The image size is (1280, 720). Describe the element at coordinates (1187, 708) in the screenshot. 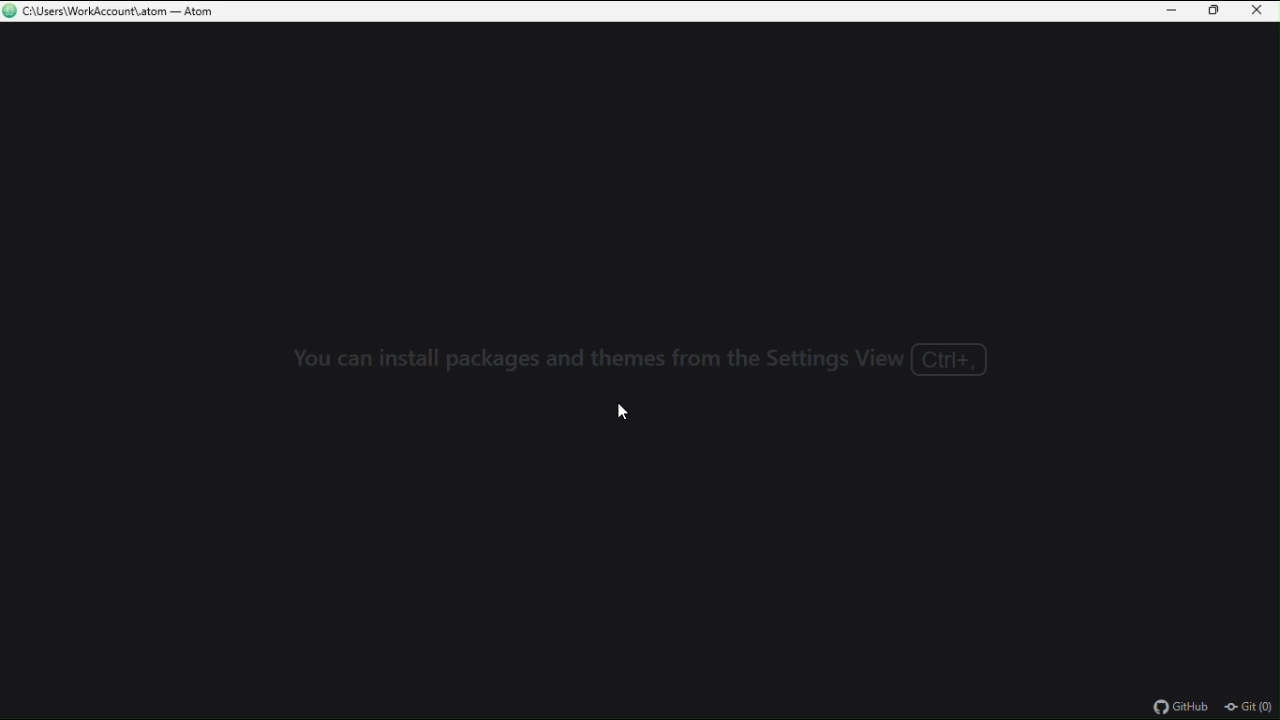

I see `github` at that location.